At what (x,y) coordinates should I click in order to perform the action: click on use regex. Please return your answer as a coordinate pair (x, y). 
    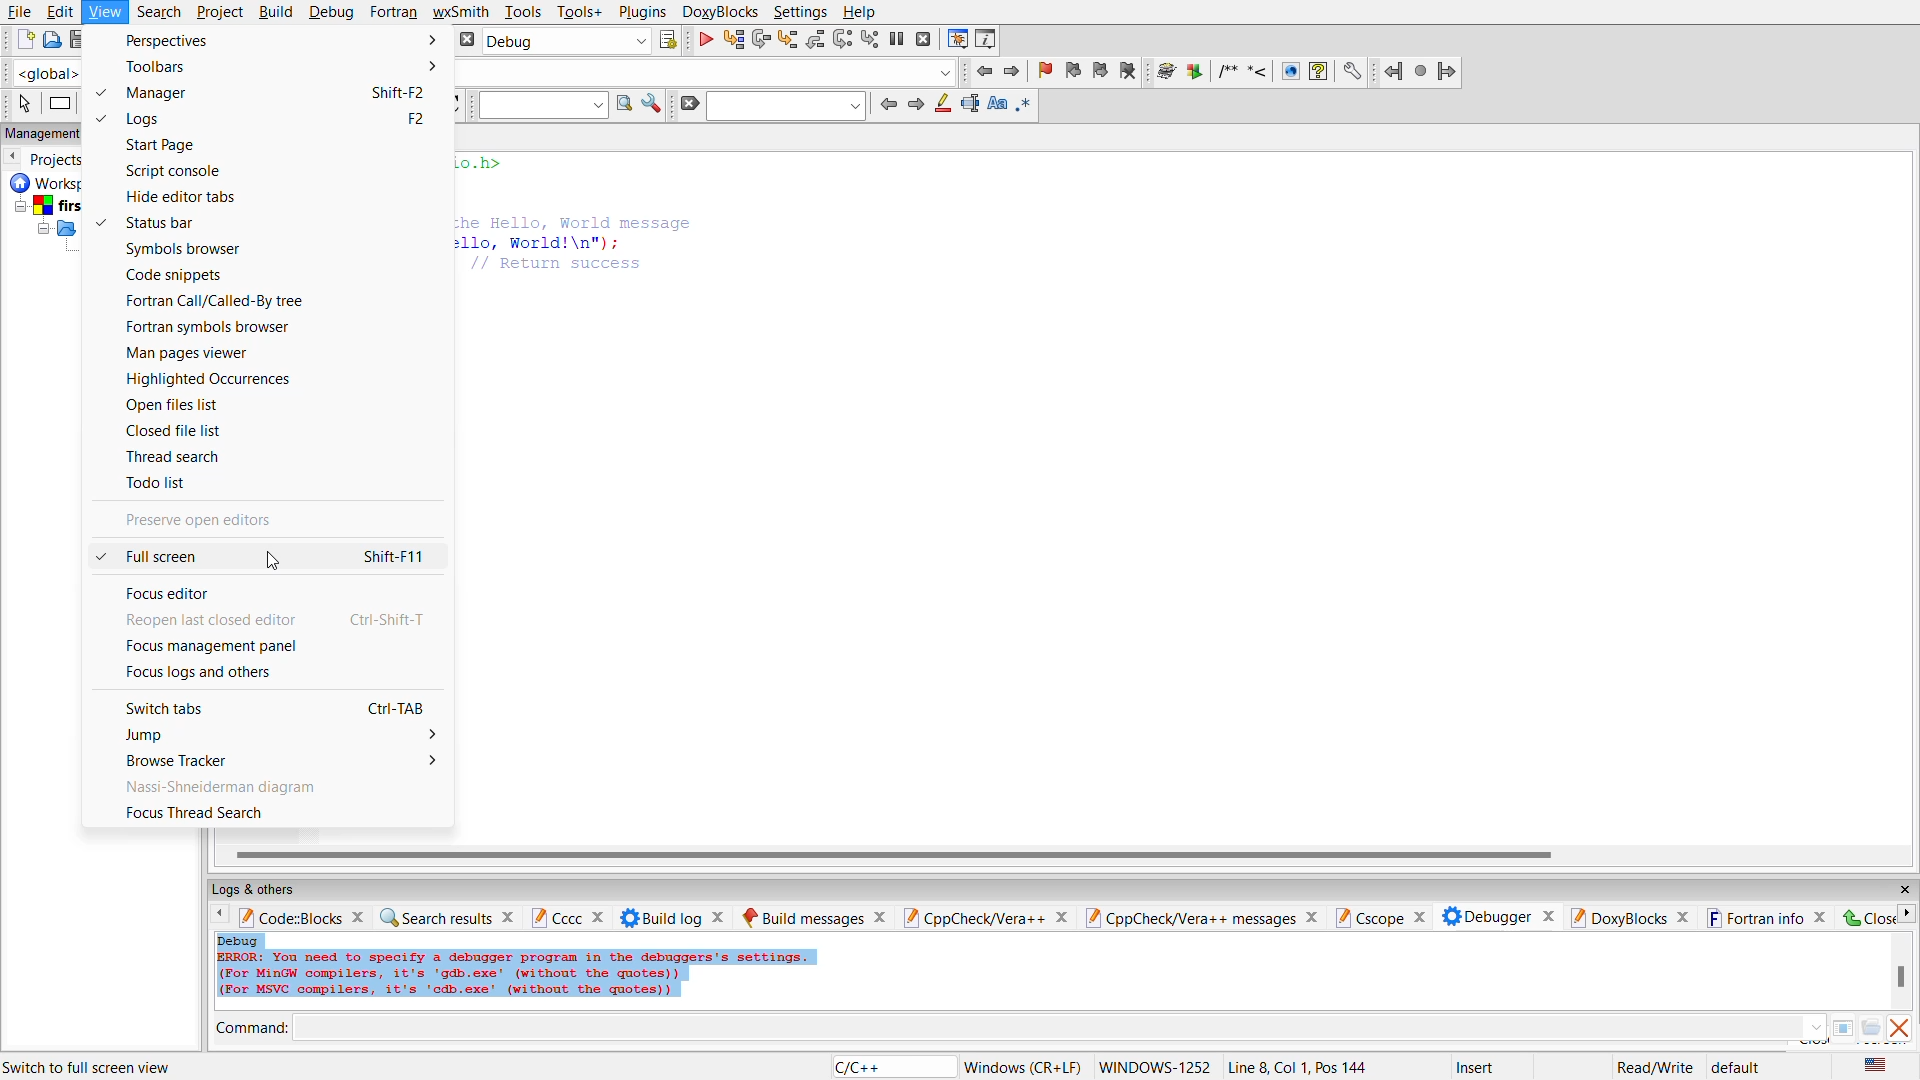
    Looking at the image, I should click on (1030, 107).